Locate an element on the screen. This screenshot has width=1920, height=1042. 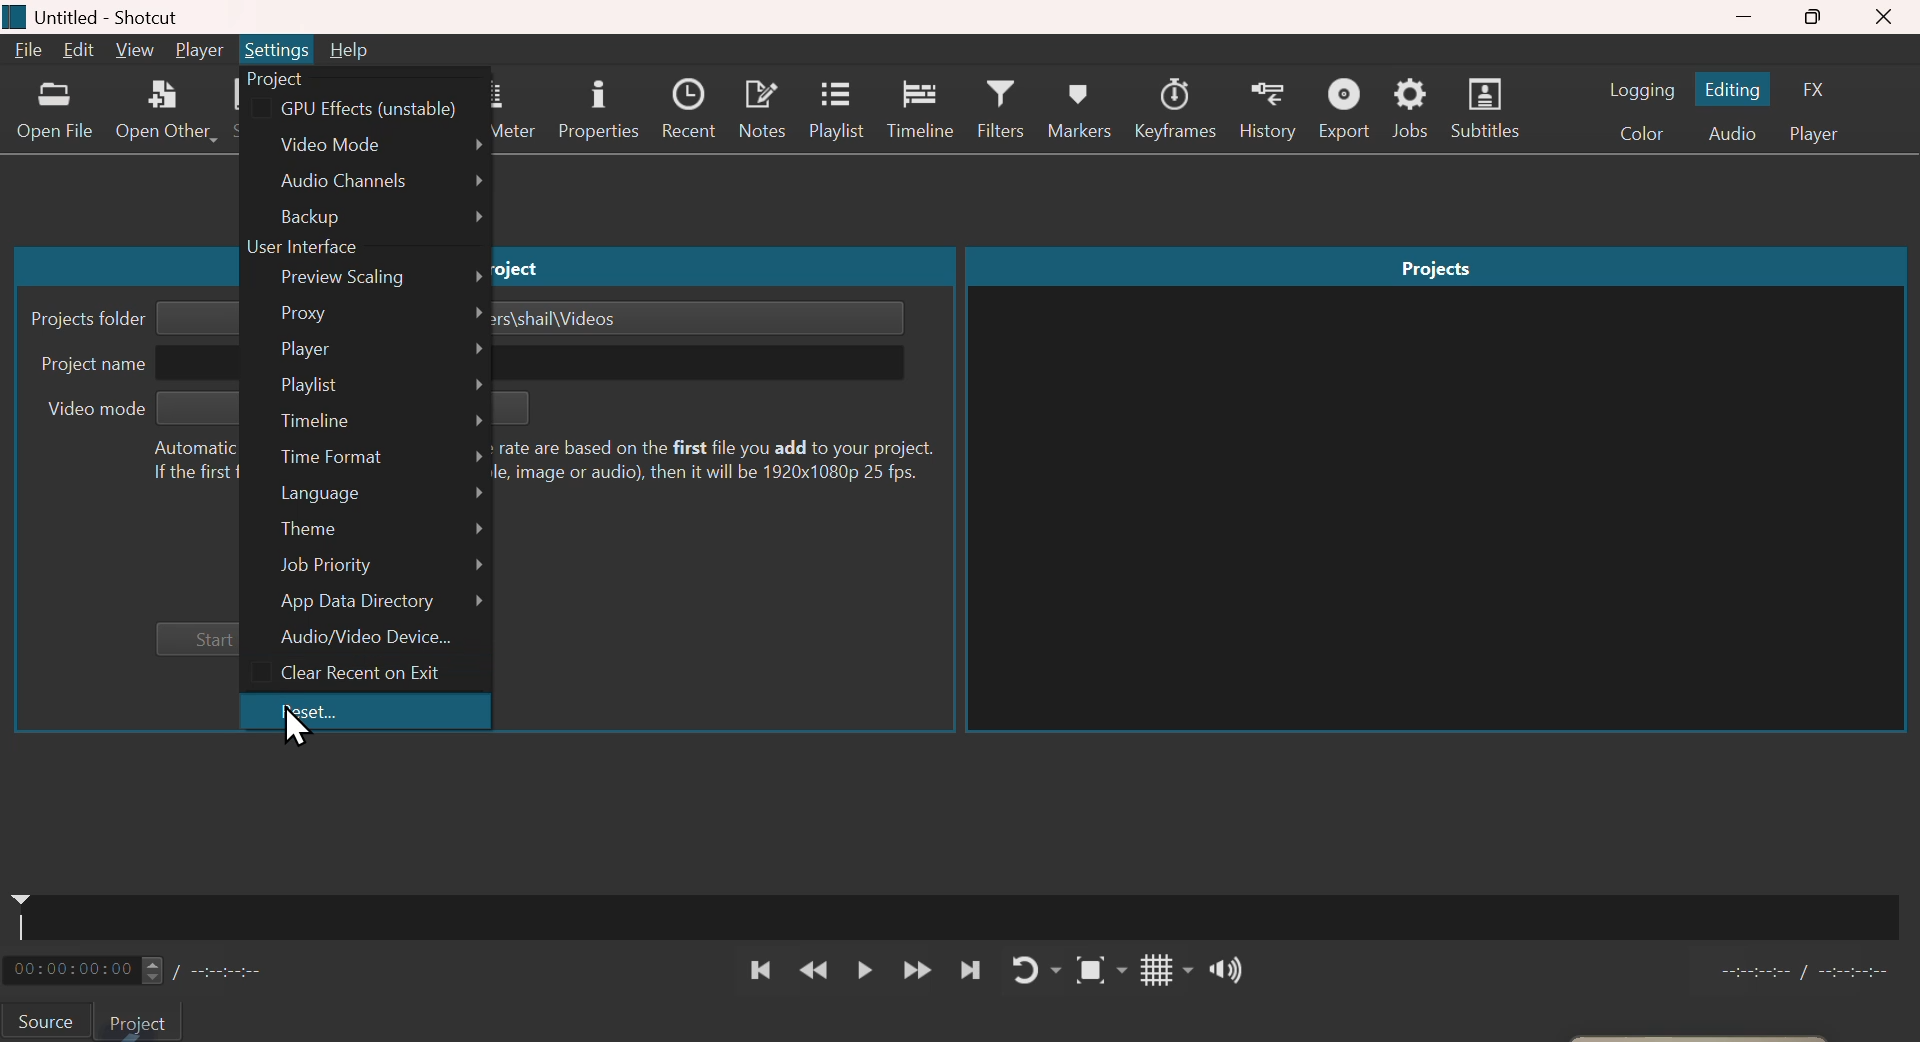
Subtitles is located at coordinates (1492, 109).